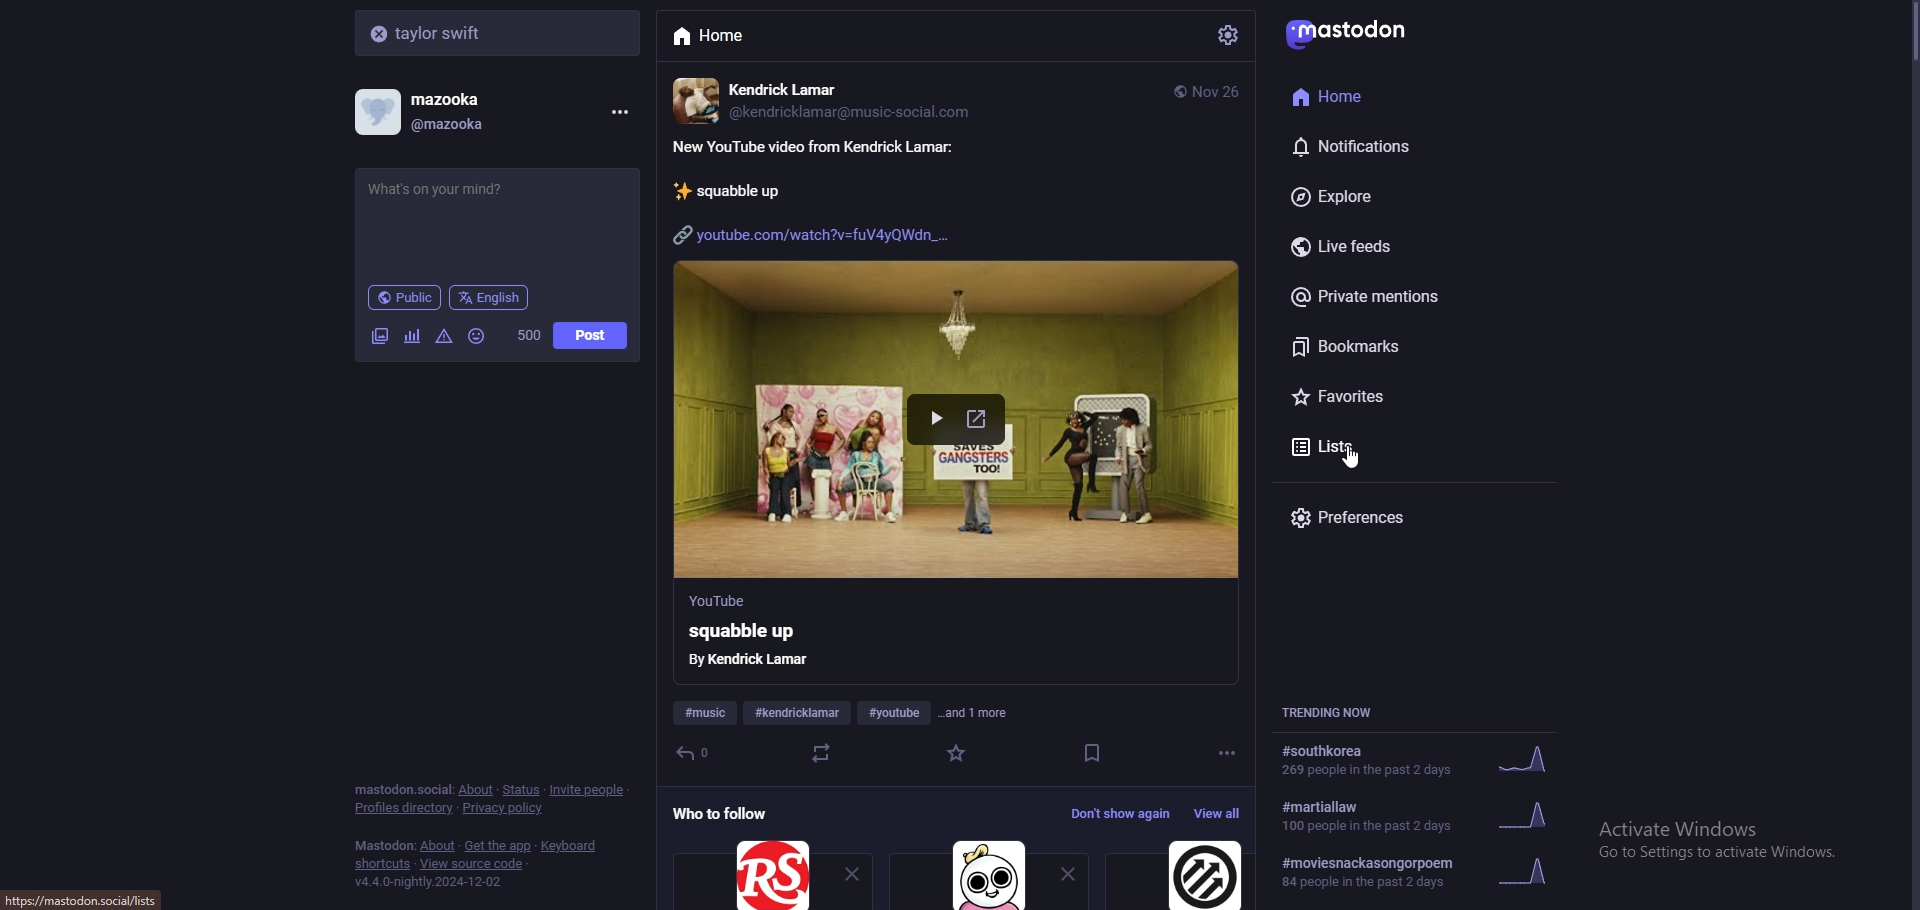 Image resolution: width=1920 pixels, height=910 pixels. Describe the element at coordinates (436, 112) in the screenshot. I see `profile` at that location.